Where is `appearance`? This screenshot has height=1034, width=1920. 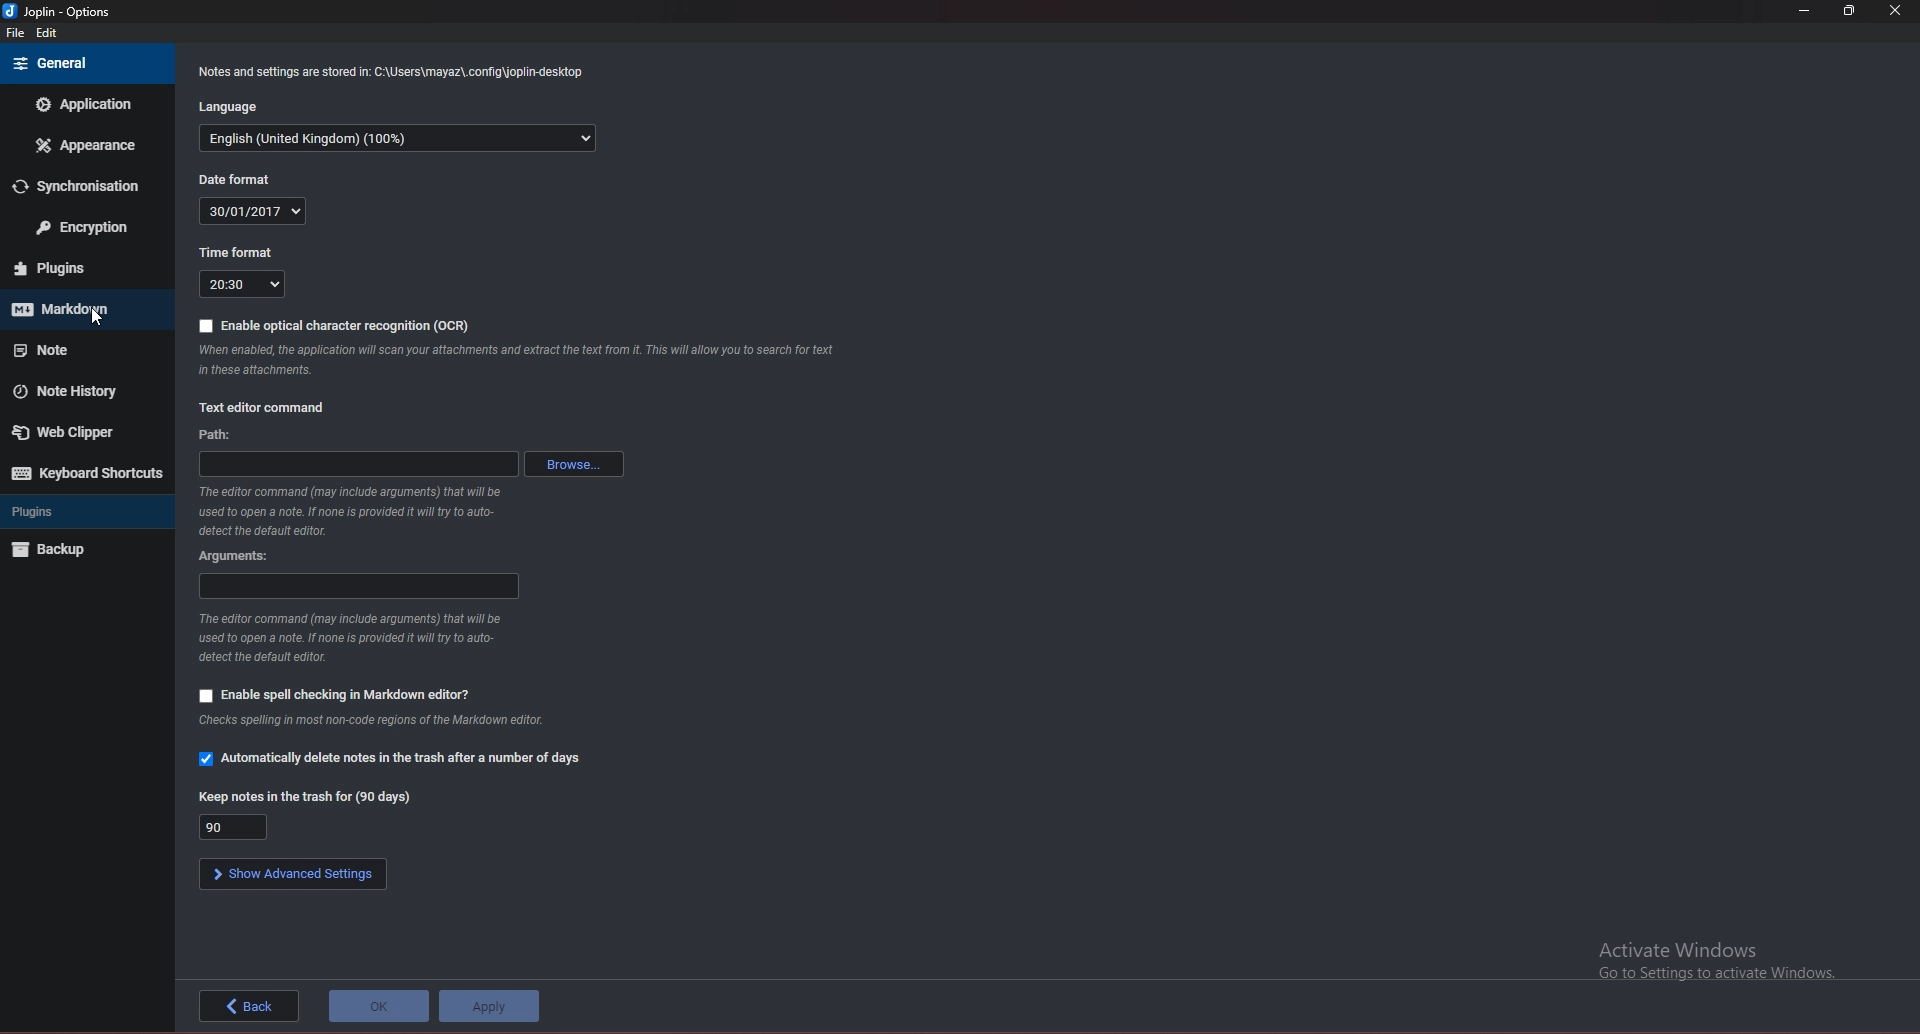 appearance is located at coordinates (86, 144).